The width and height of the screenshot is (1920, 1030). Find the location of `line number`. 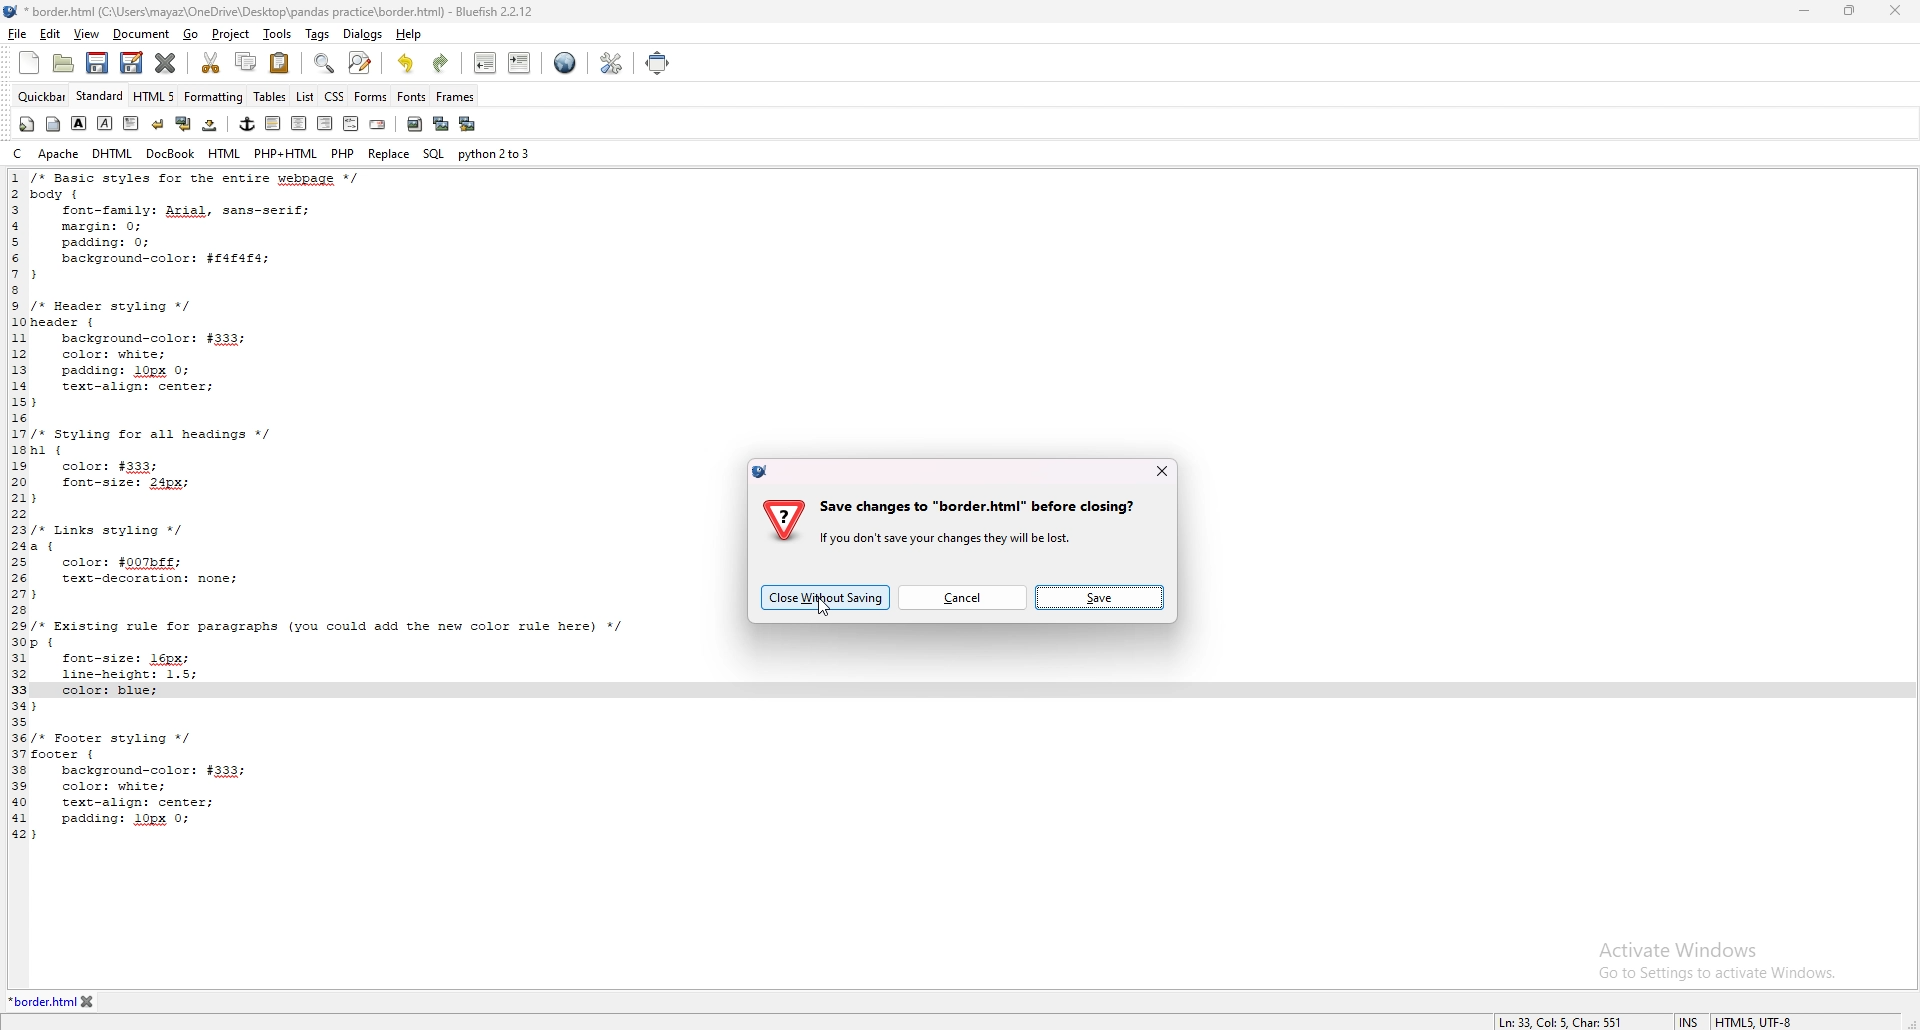

line number is located at coordinates (19, 507).